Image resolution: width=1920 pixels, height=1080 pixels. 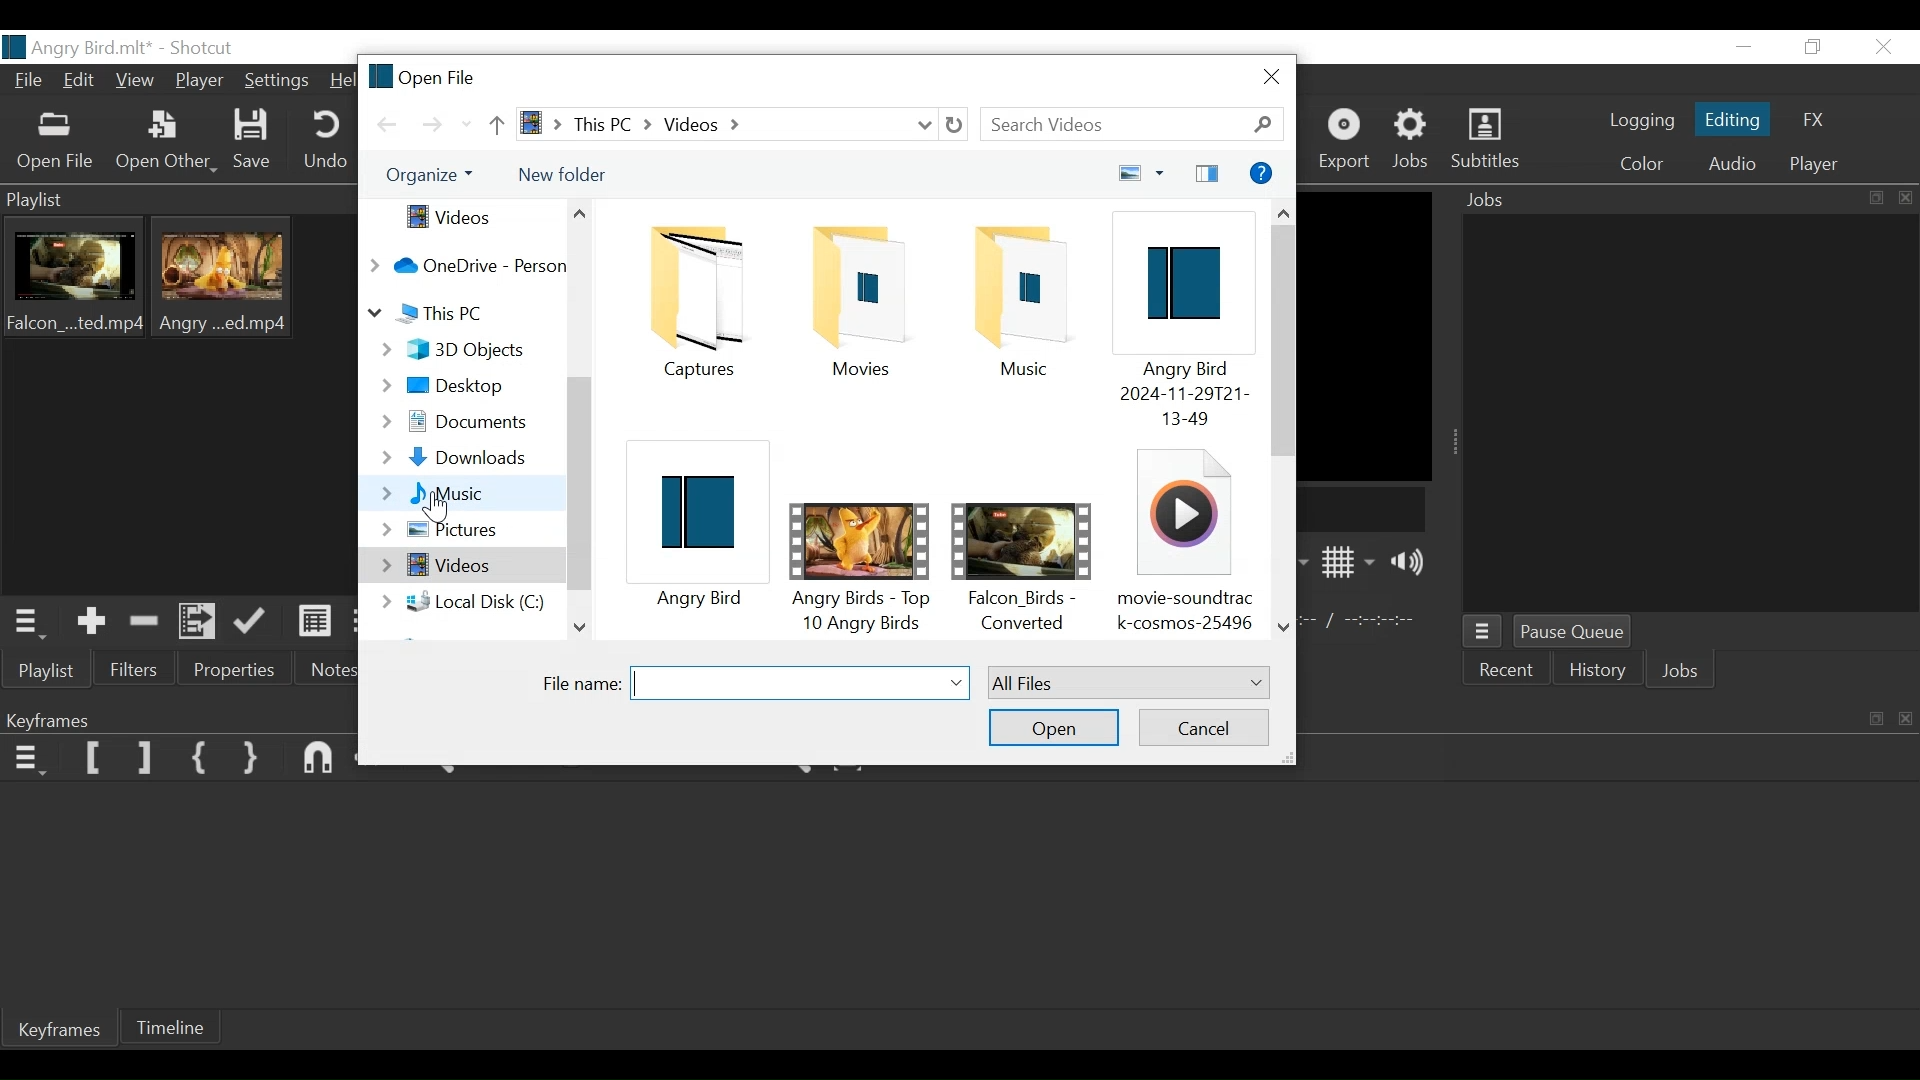 I want to click on Settings, so click(x=279, y=82).